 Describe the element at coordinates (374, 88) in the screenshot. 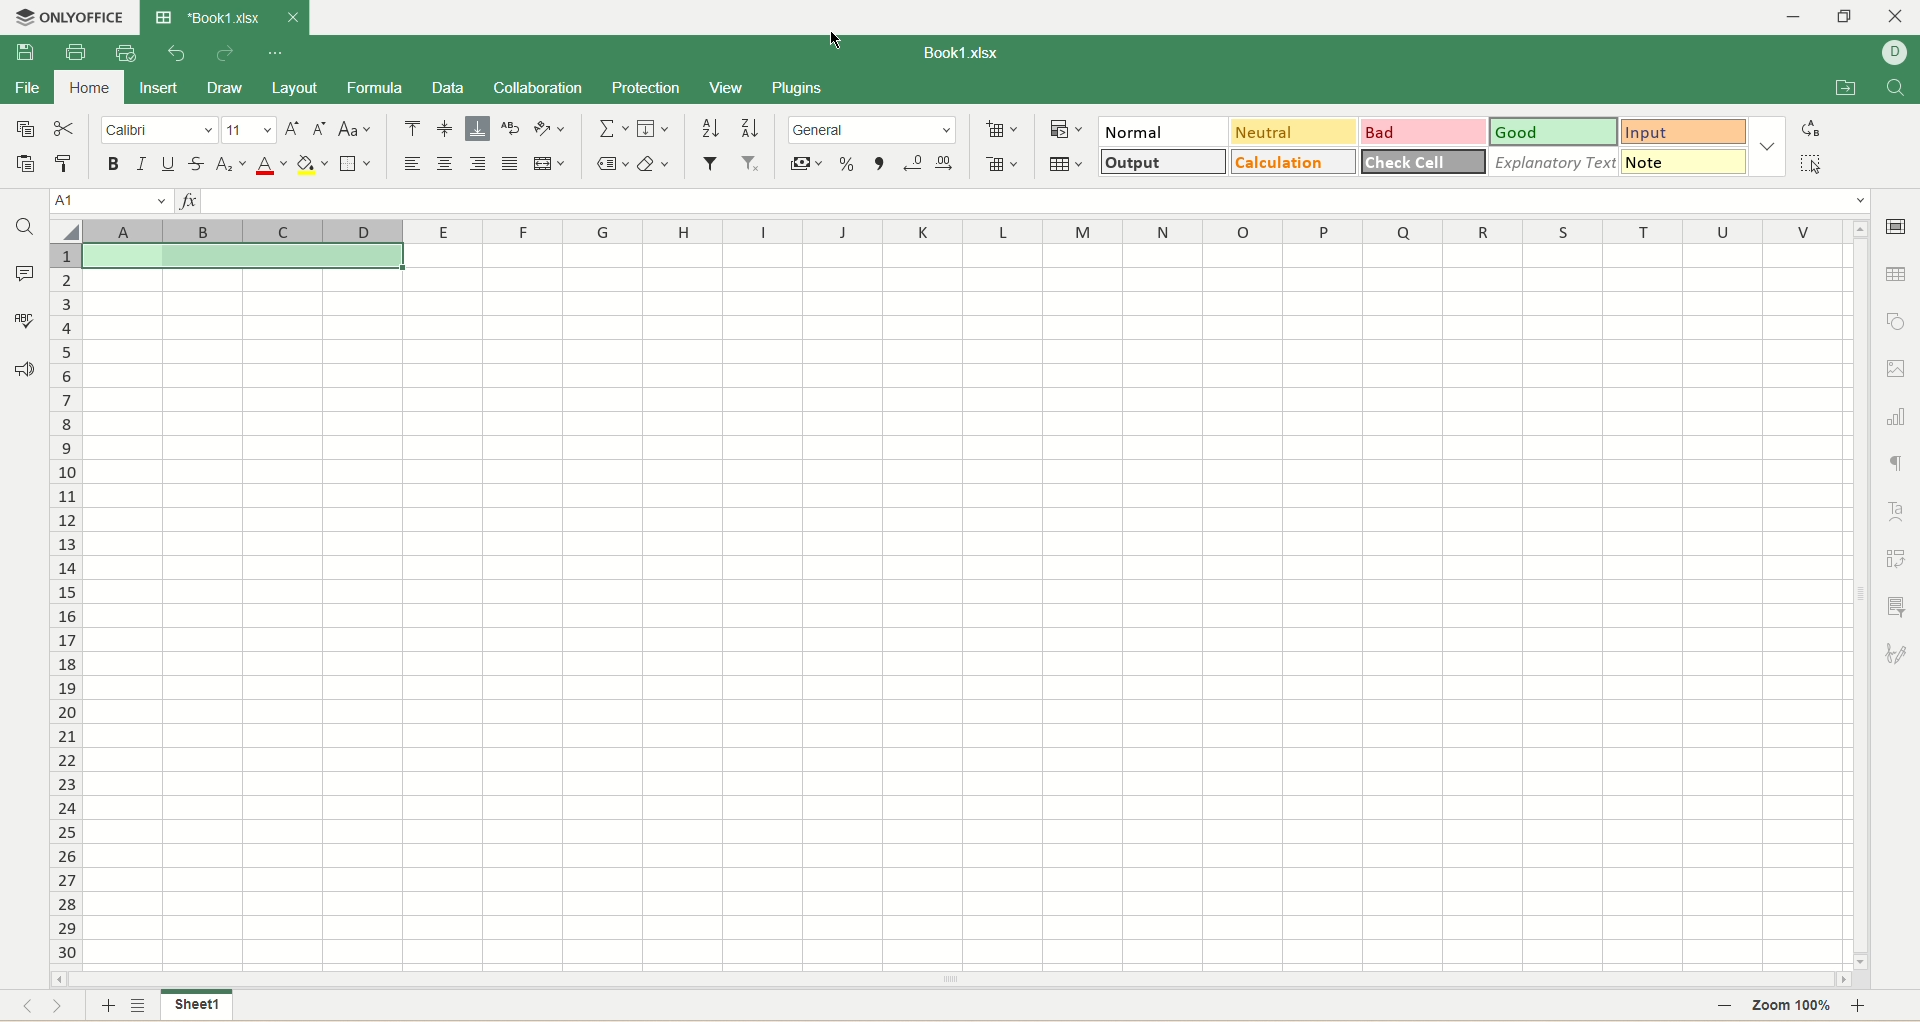

I see `formula` at that location.